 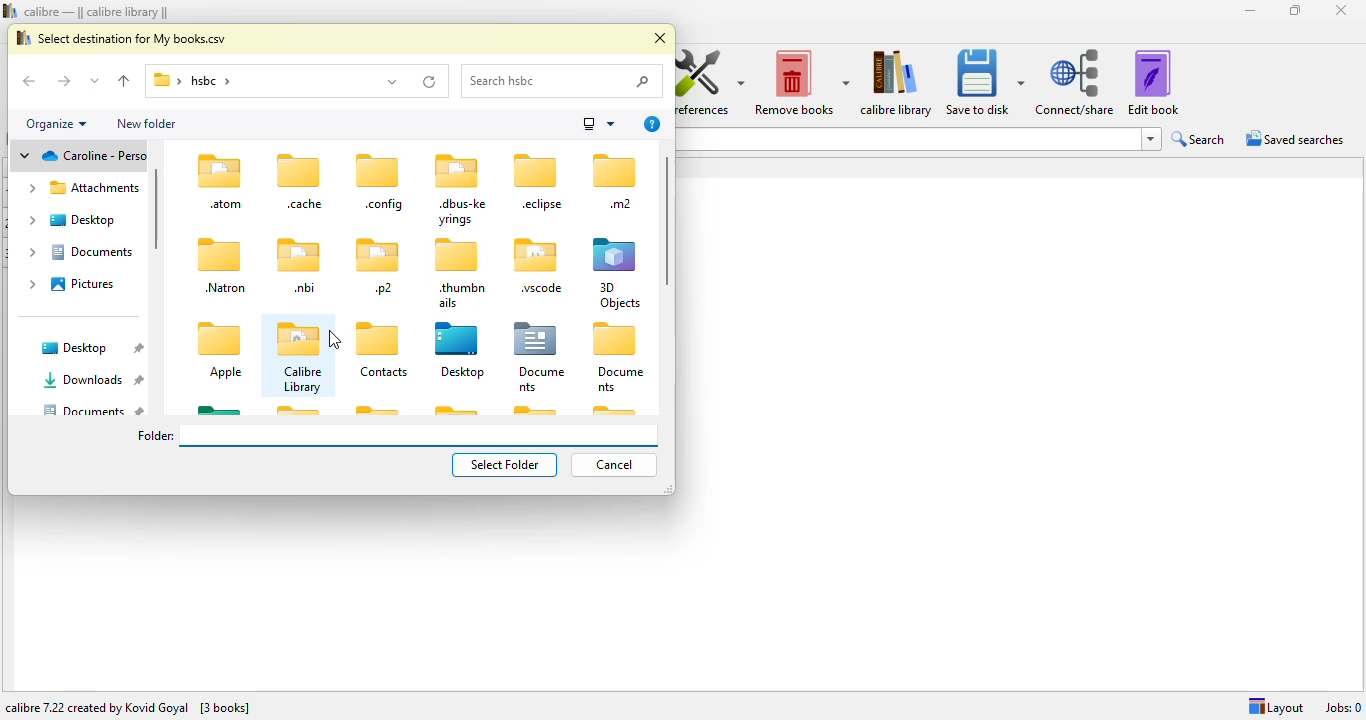 I want to click on [3 books], so click(x=227, y=707).